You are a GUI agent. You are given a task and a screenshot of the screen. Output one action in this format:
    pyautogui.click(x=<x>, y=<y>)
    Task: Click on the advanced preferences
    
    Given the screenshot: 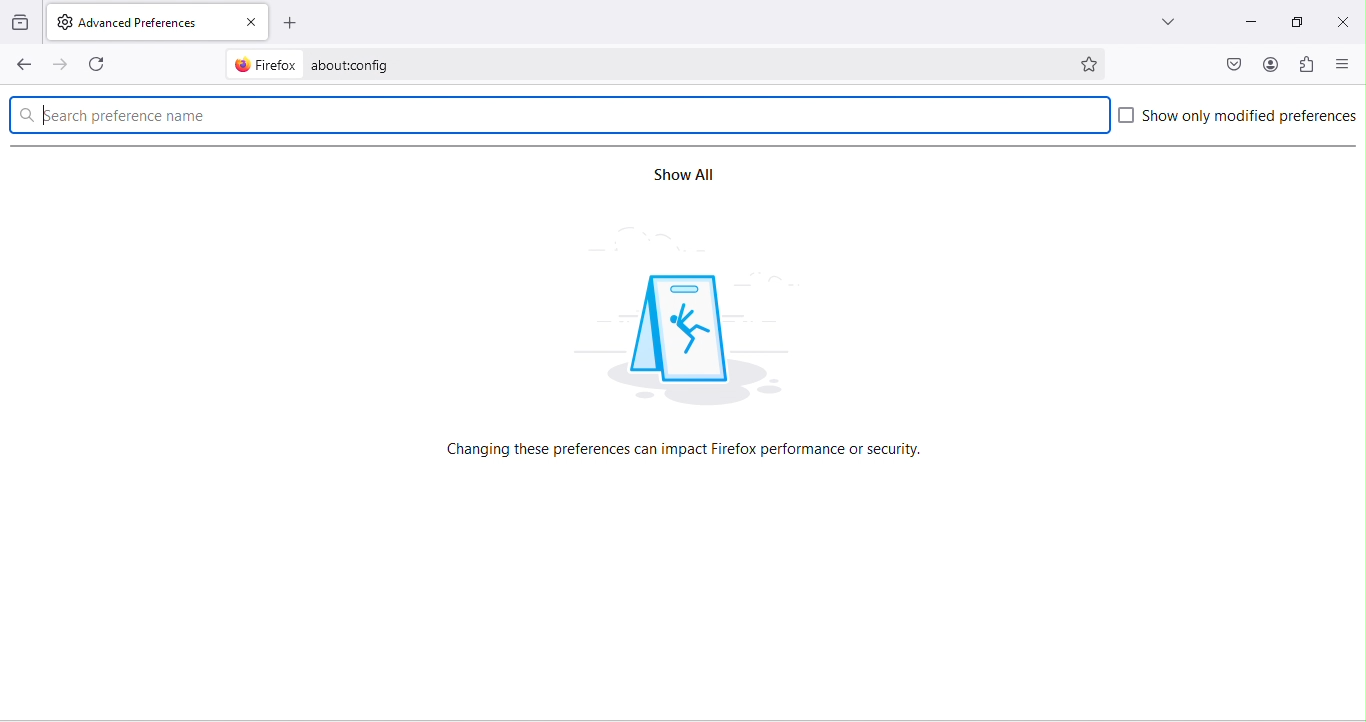 What is the action you would take?
    pyautogui.click(x=141, y=23)
    